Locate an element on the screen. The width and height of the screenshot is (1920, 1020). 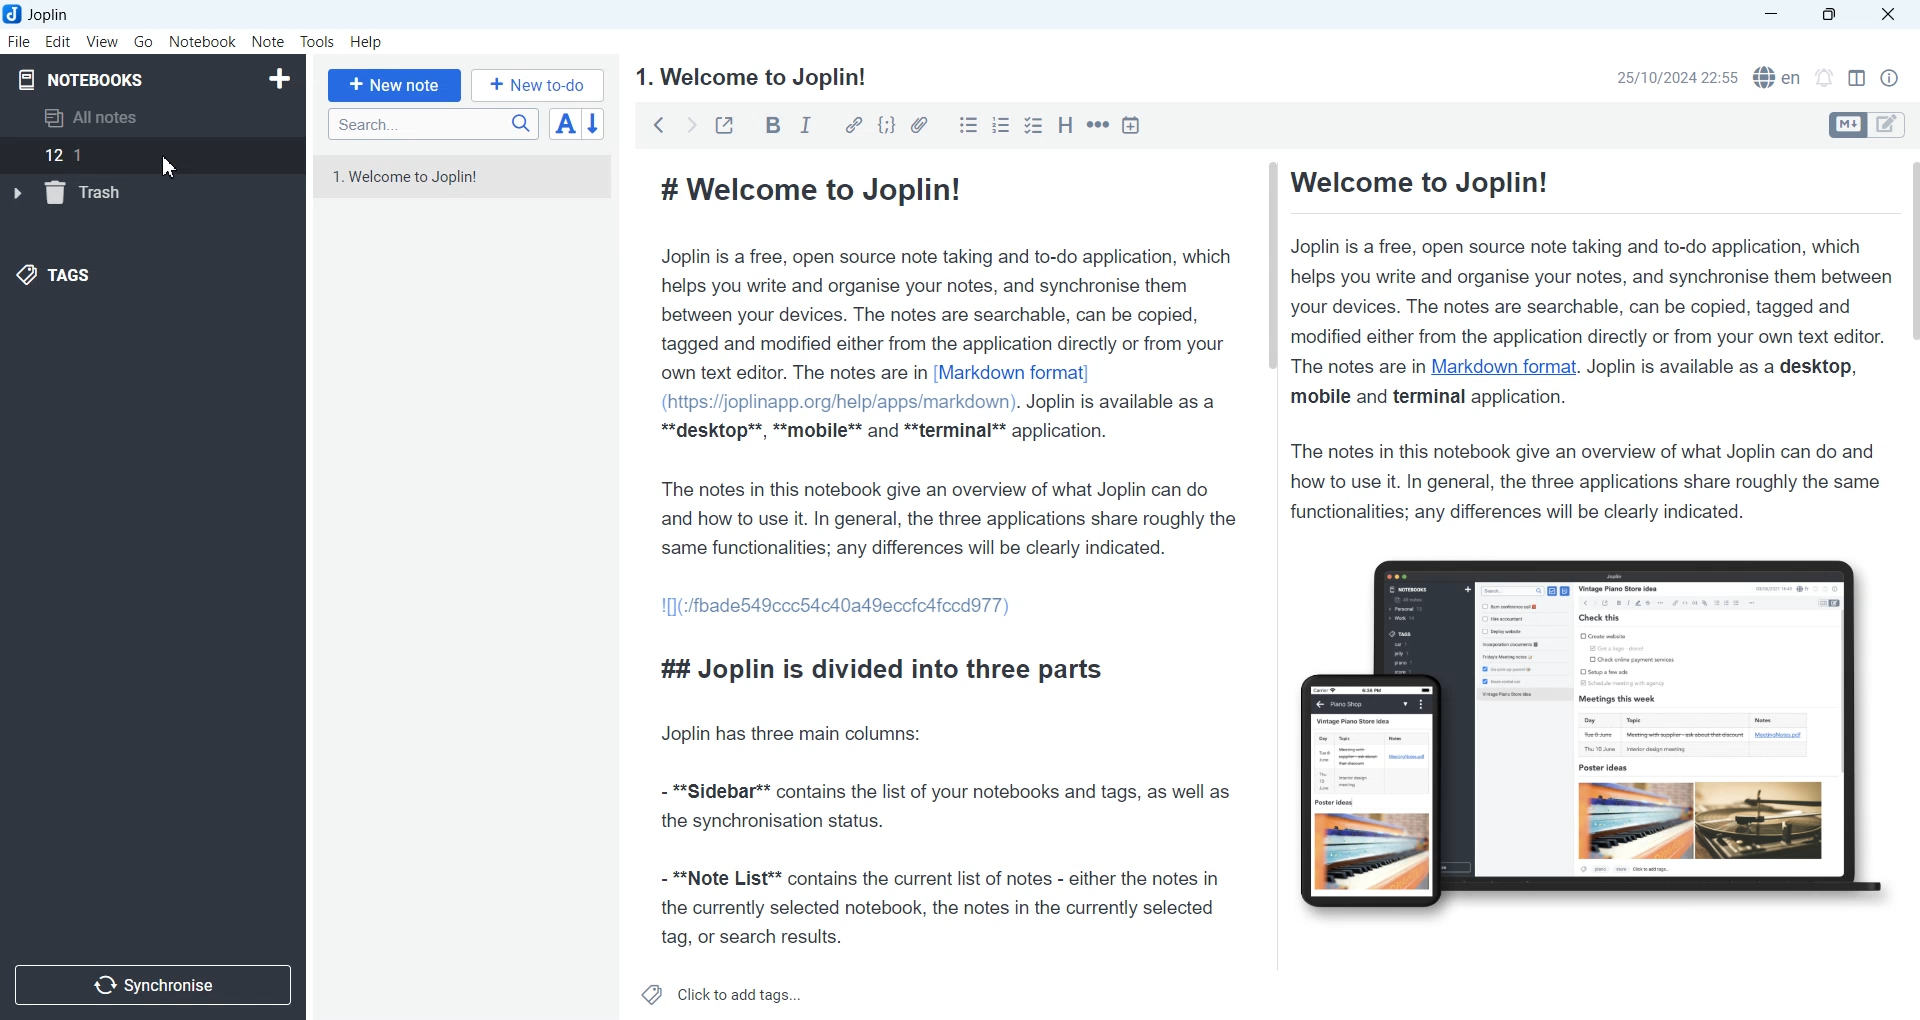
+ New note is located at coordinates (395, 85).